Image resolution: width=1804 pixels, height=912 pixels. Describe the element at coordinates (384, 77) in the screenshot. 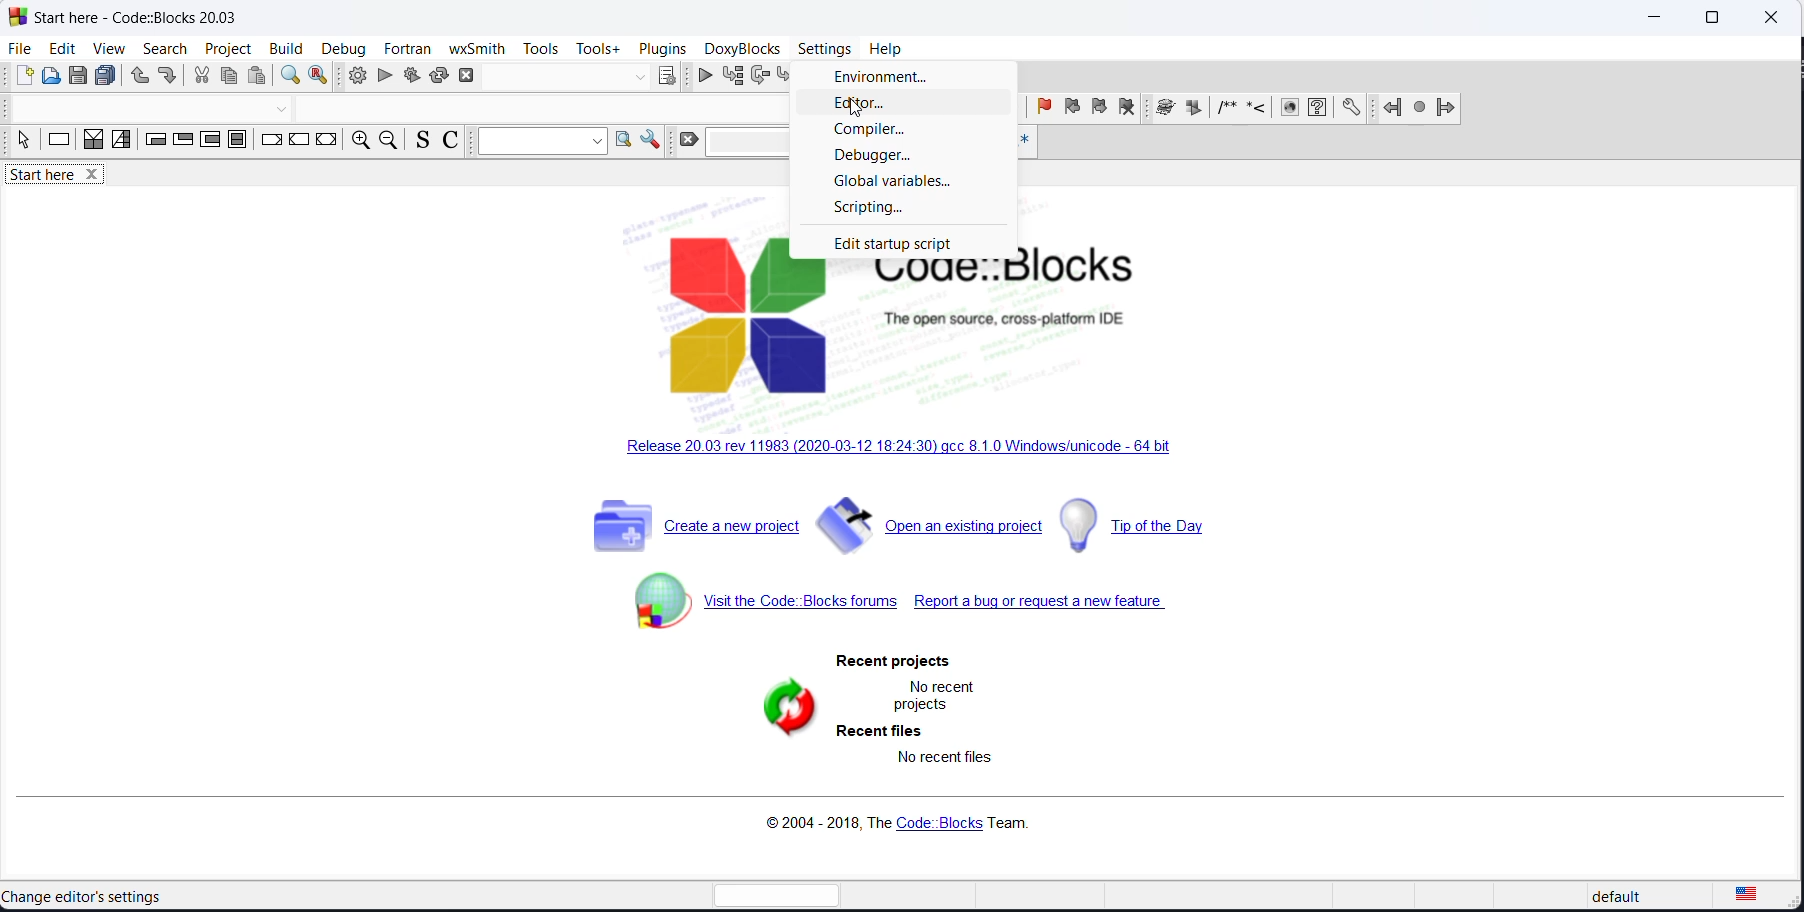

I see `run` at that location.